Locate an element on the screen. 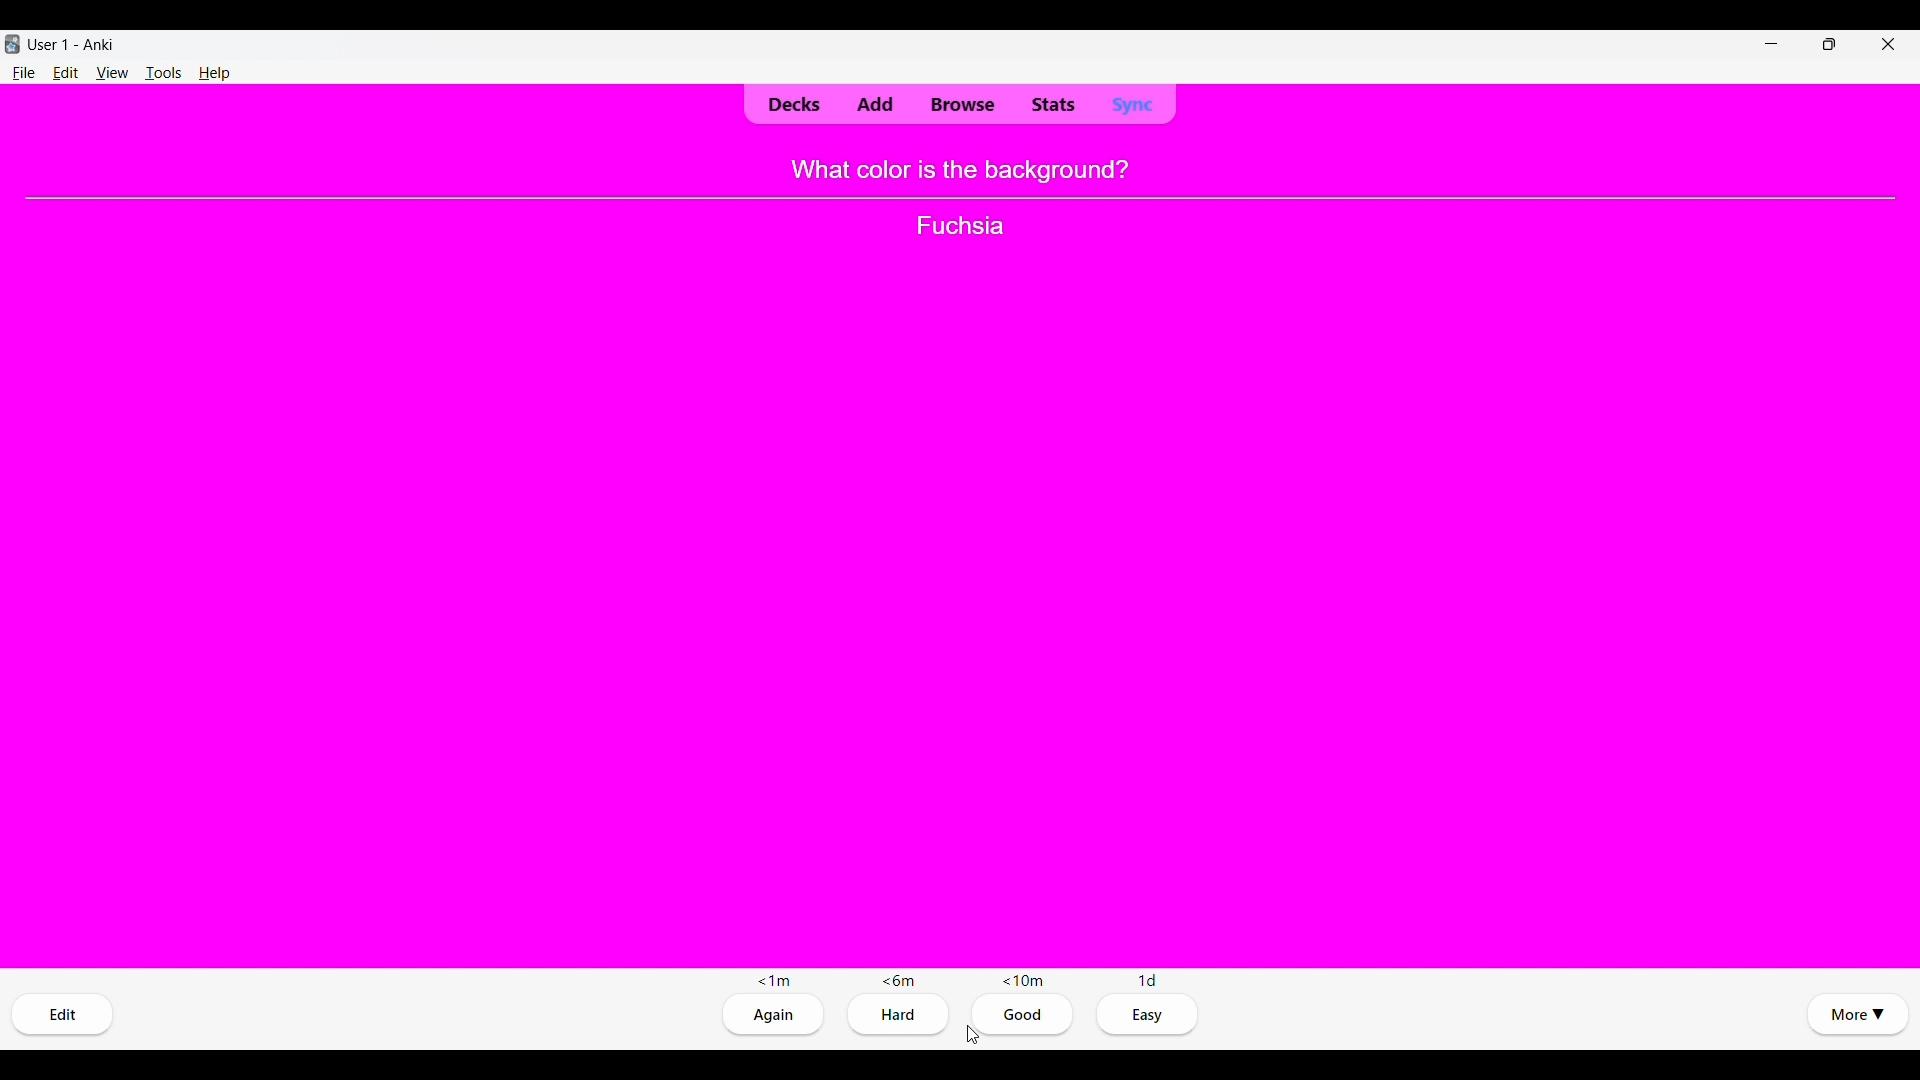  Software logo is located at coordinates (12, 44).